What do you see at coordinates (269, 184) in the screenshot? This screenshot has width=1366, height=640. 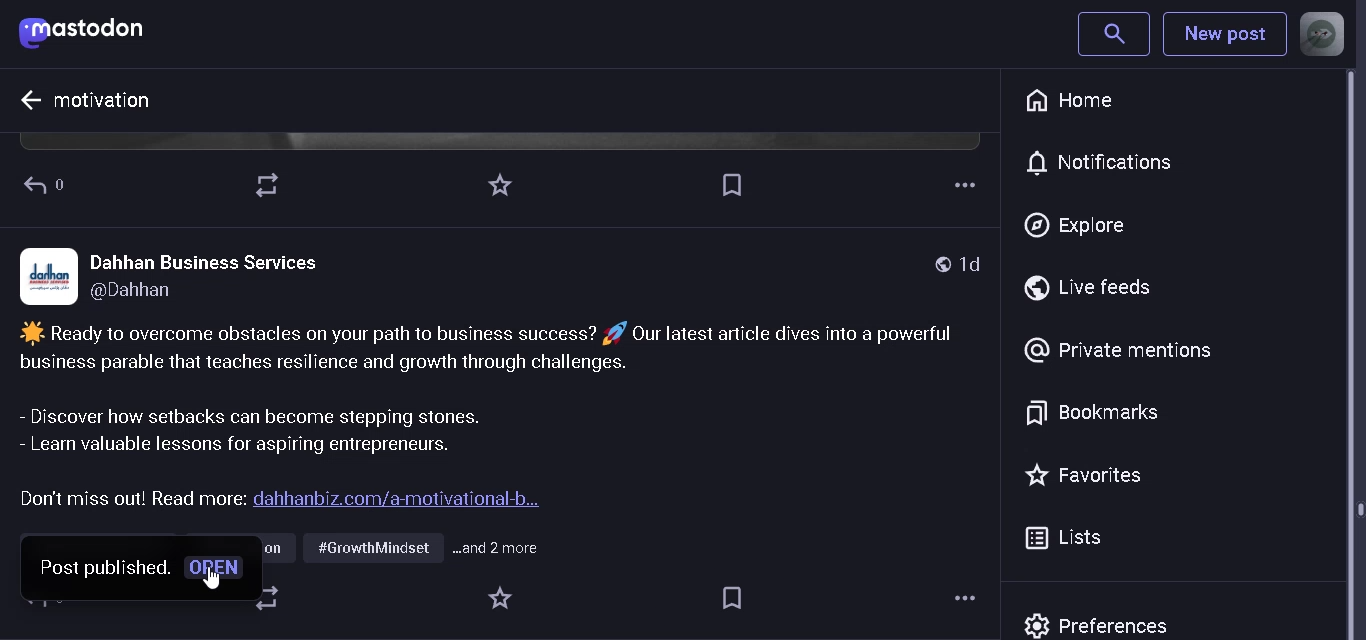 I see `Refresh` at bounding box center [269, 184].